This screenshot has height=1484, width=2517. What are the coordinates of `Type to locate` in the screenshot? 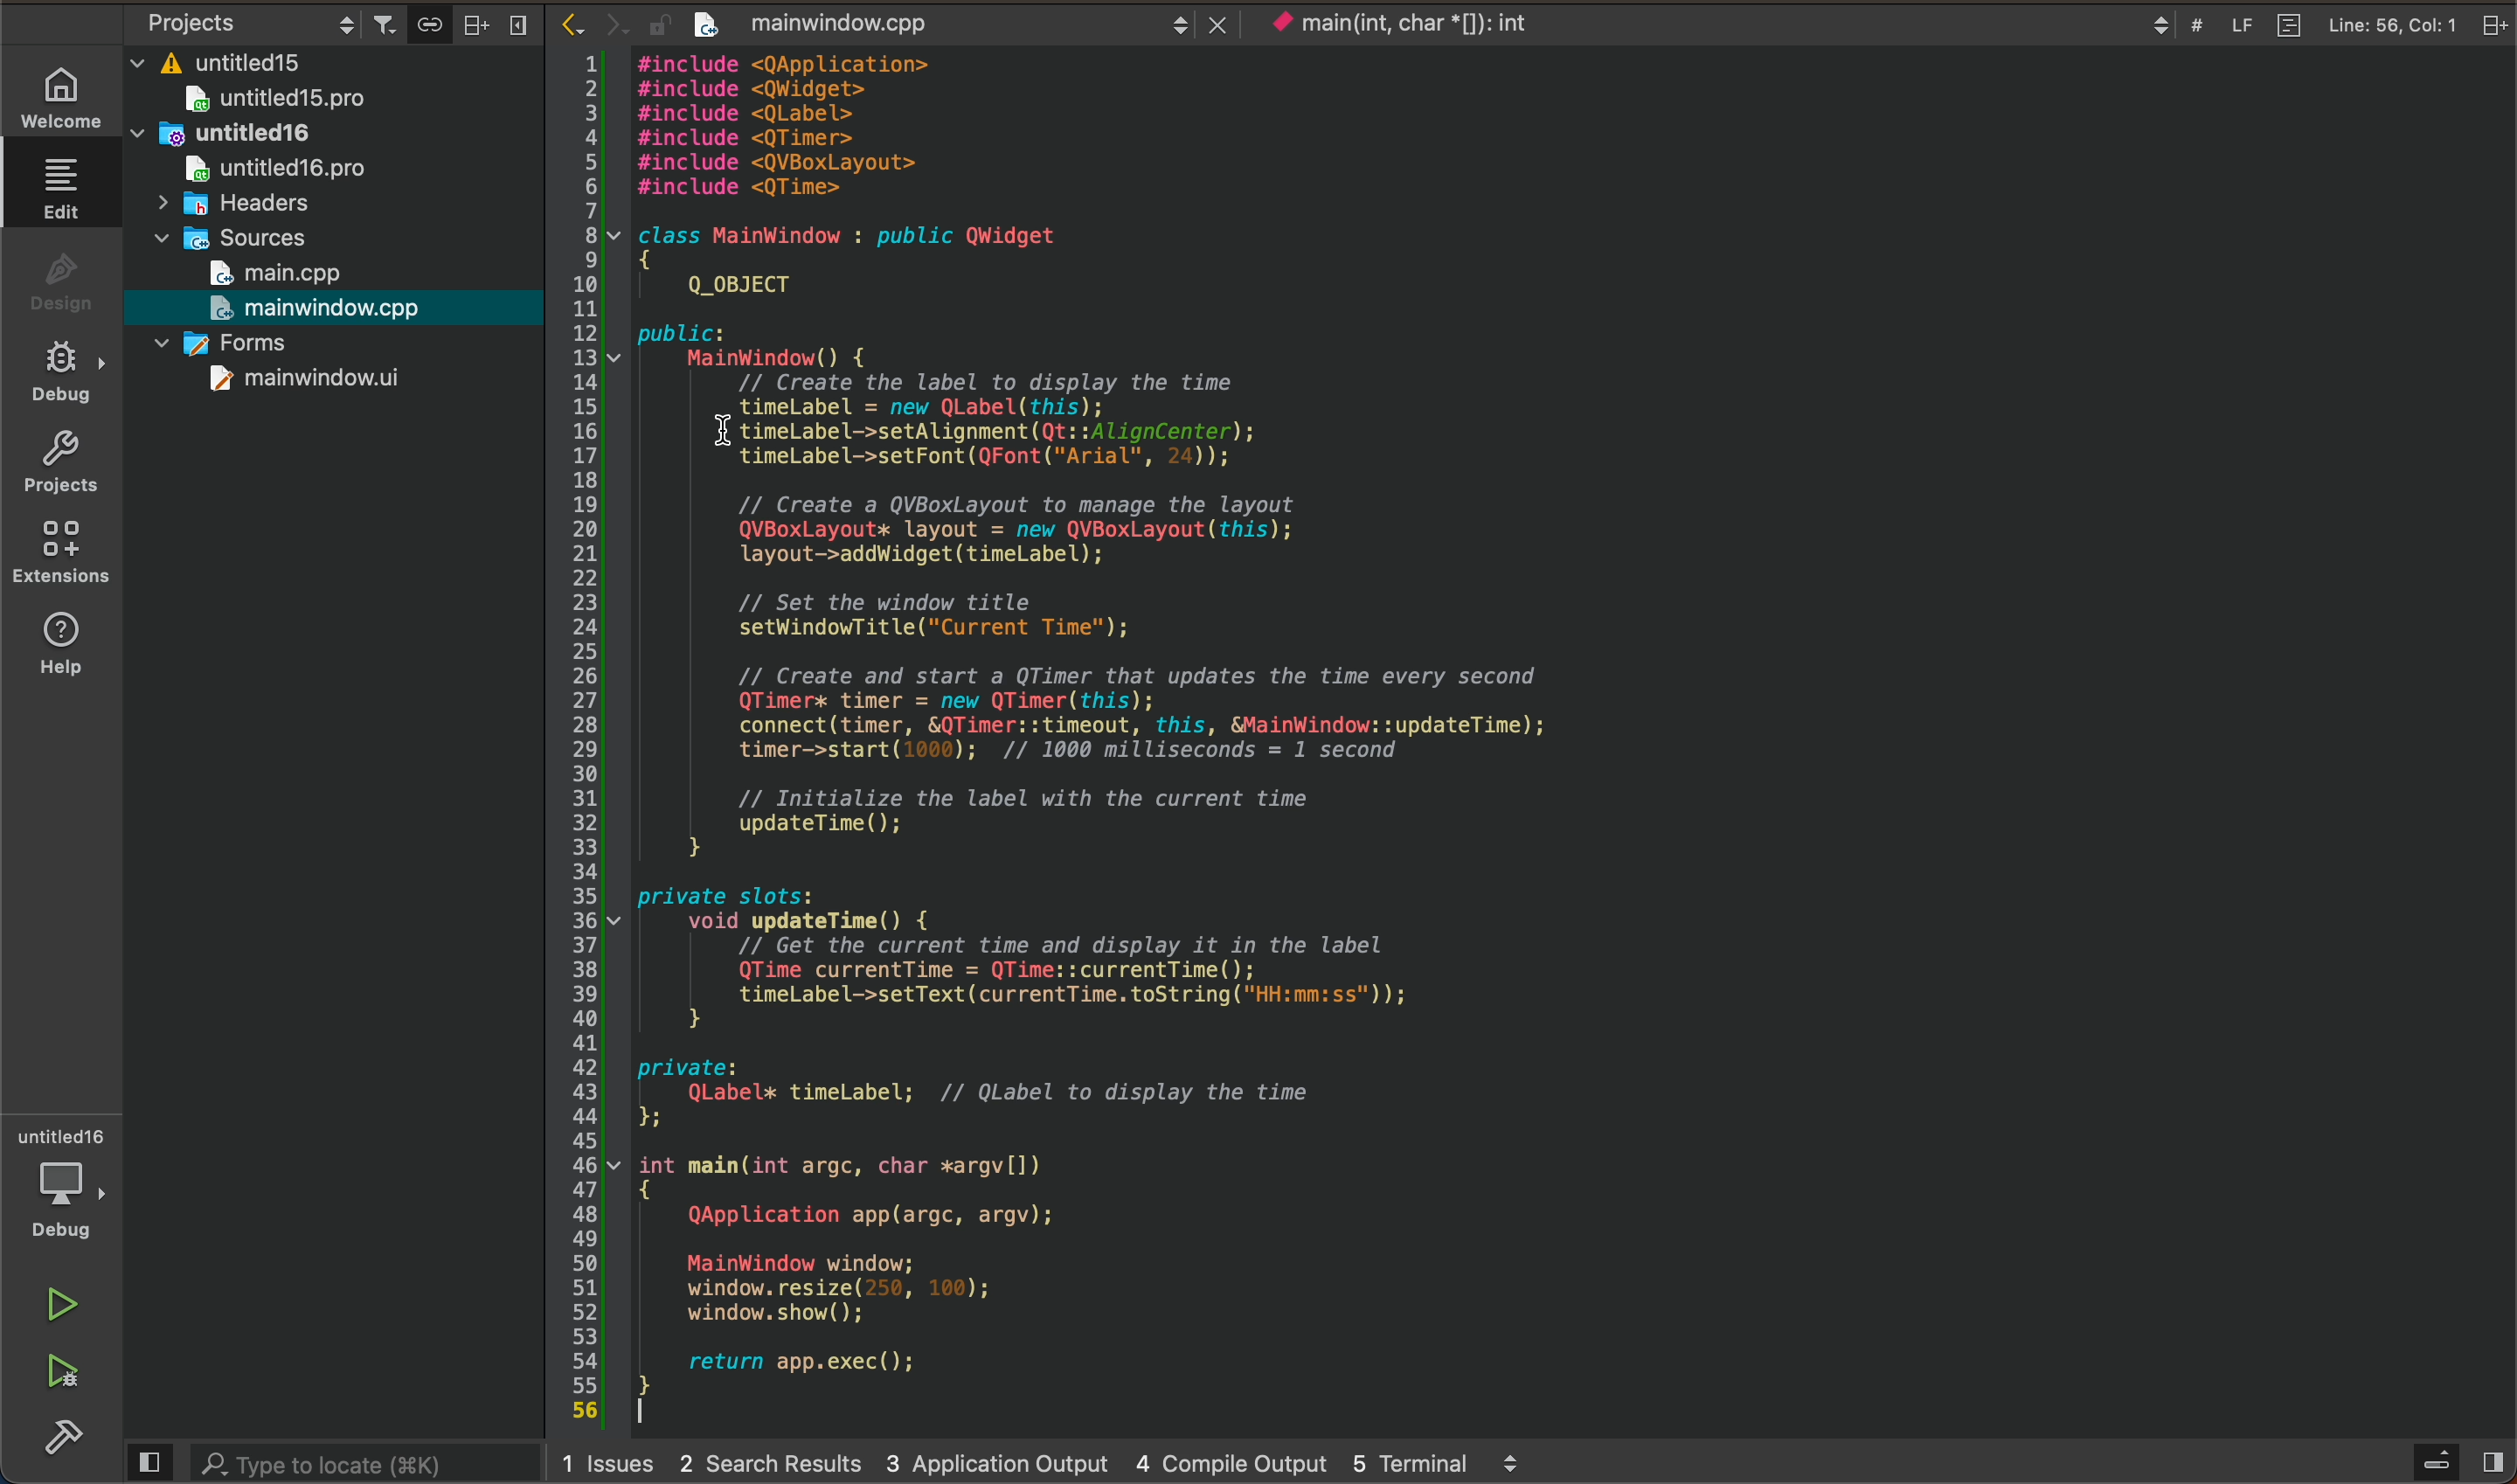 It's located at (322, 1462).